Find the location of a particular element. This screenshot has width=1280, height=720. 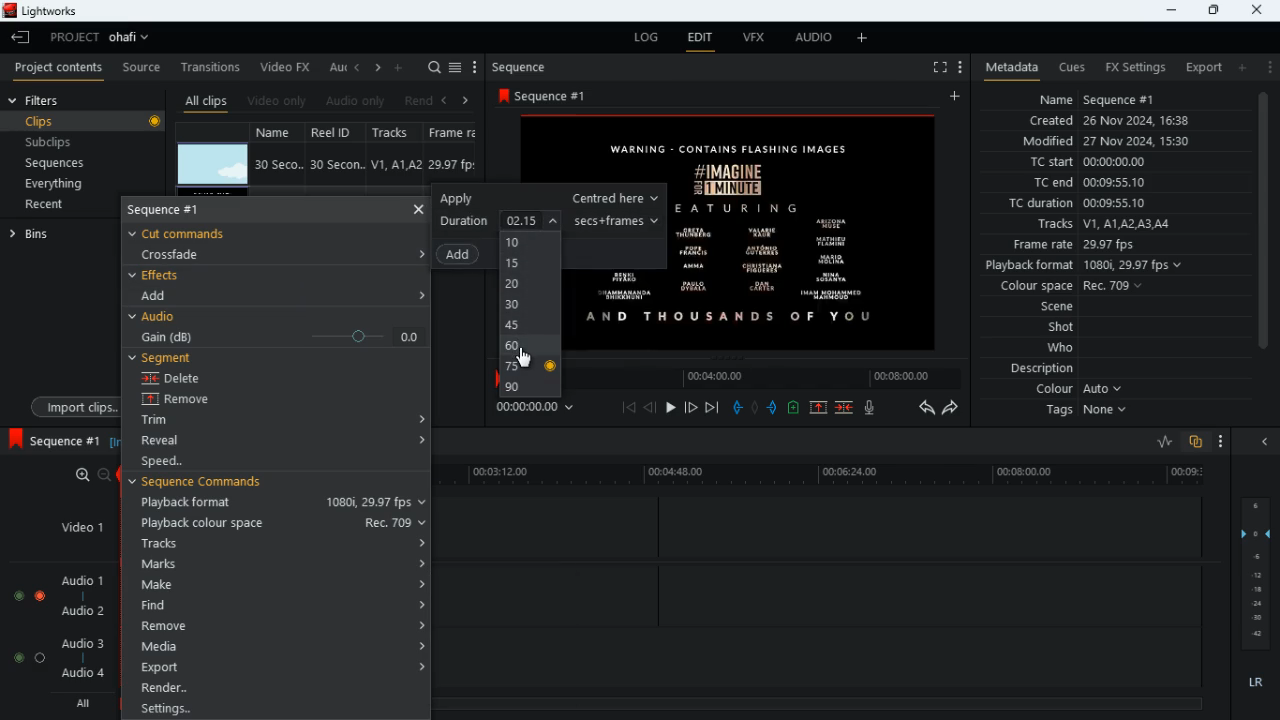

more is located at coordinates (1222, 443).